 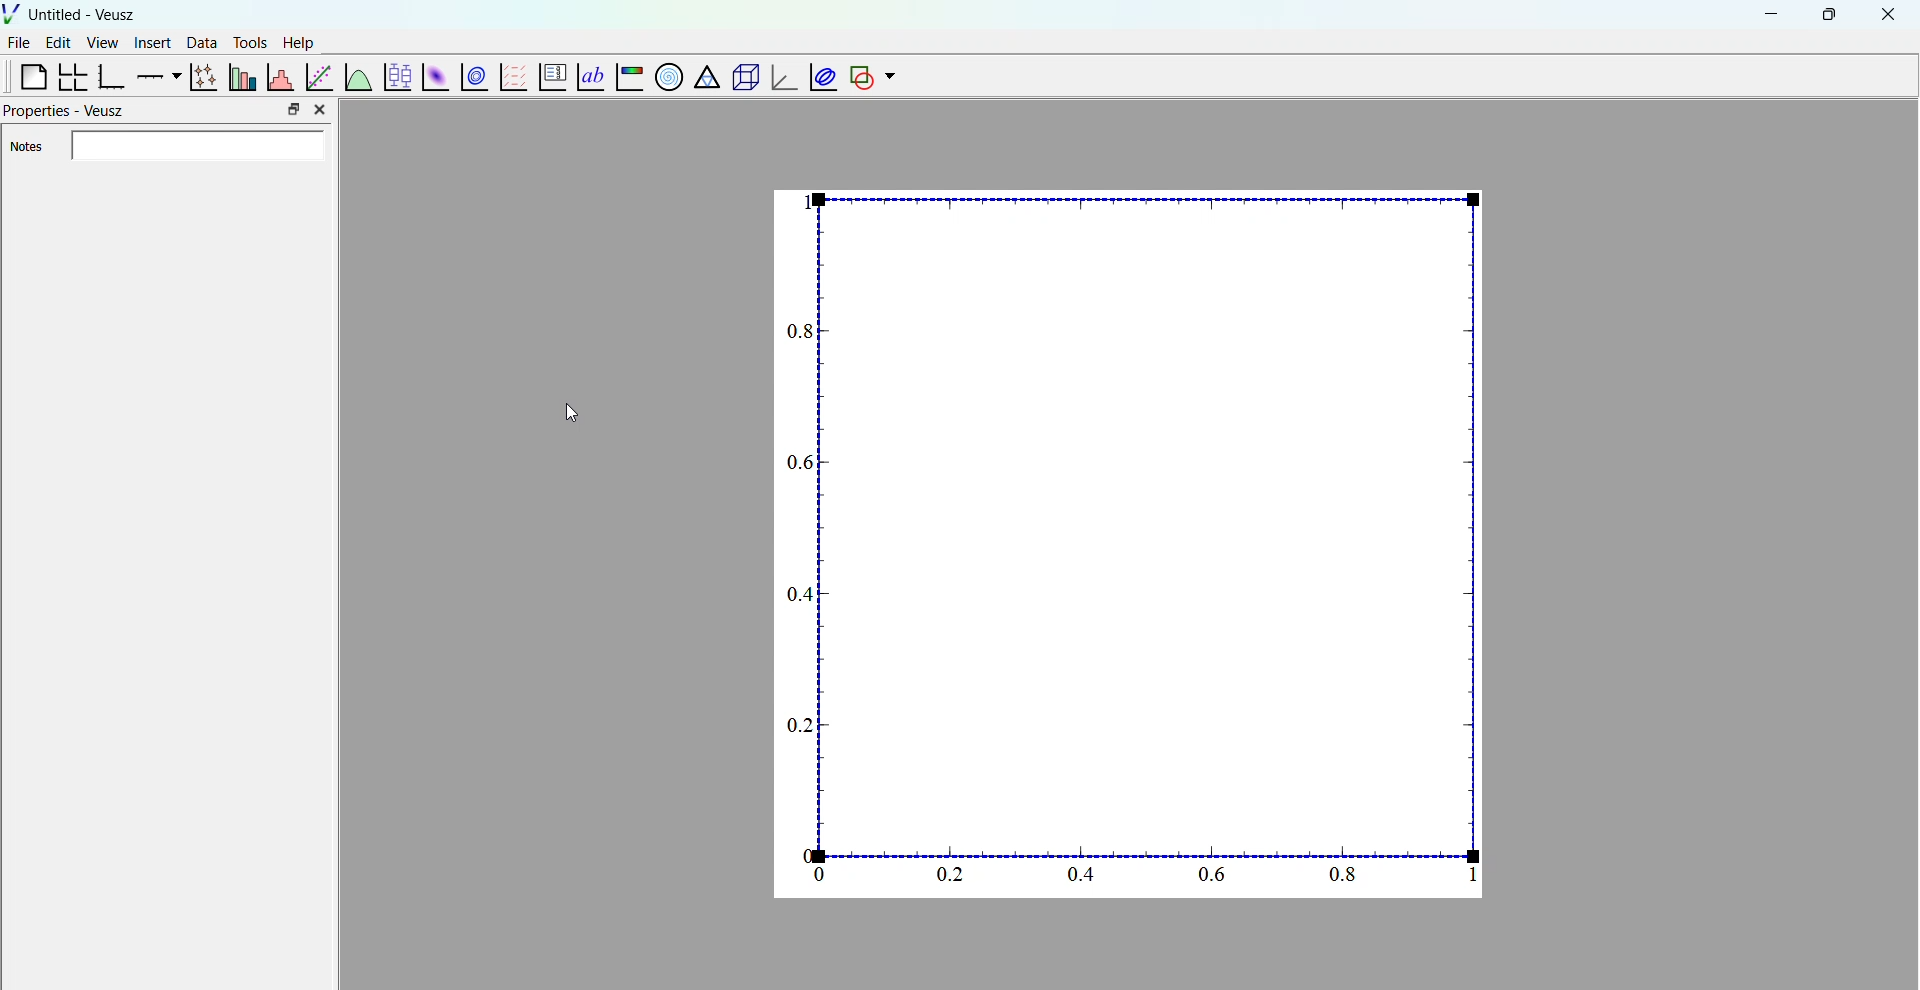 What do you see at coordinates (60, 43) in the screenshot?
I see `edit` at bounding box center [60, 43].